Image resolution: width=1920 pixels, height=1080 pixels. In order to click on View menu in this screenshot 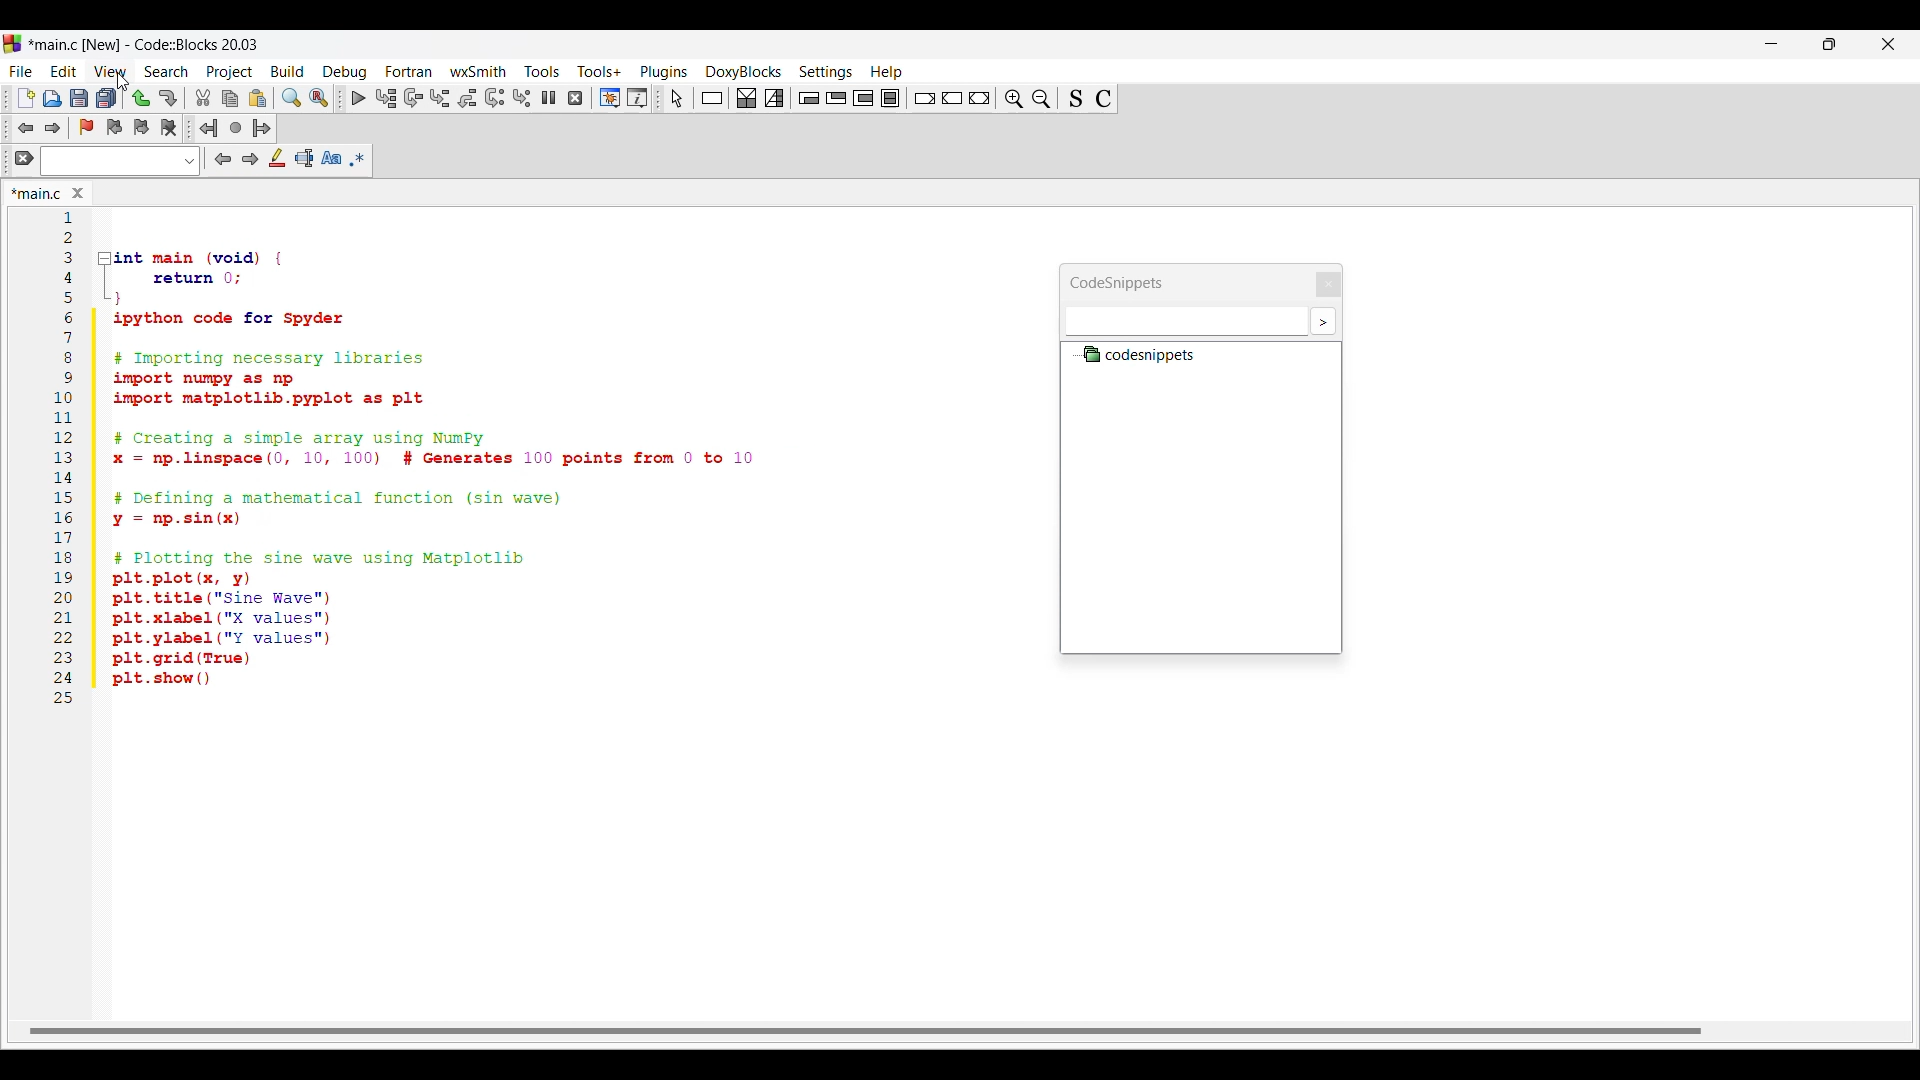, I will do `click(110, 72)`.